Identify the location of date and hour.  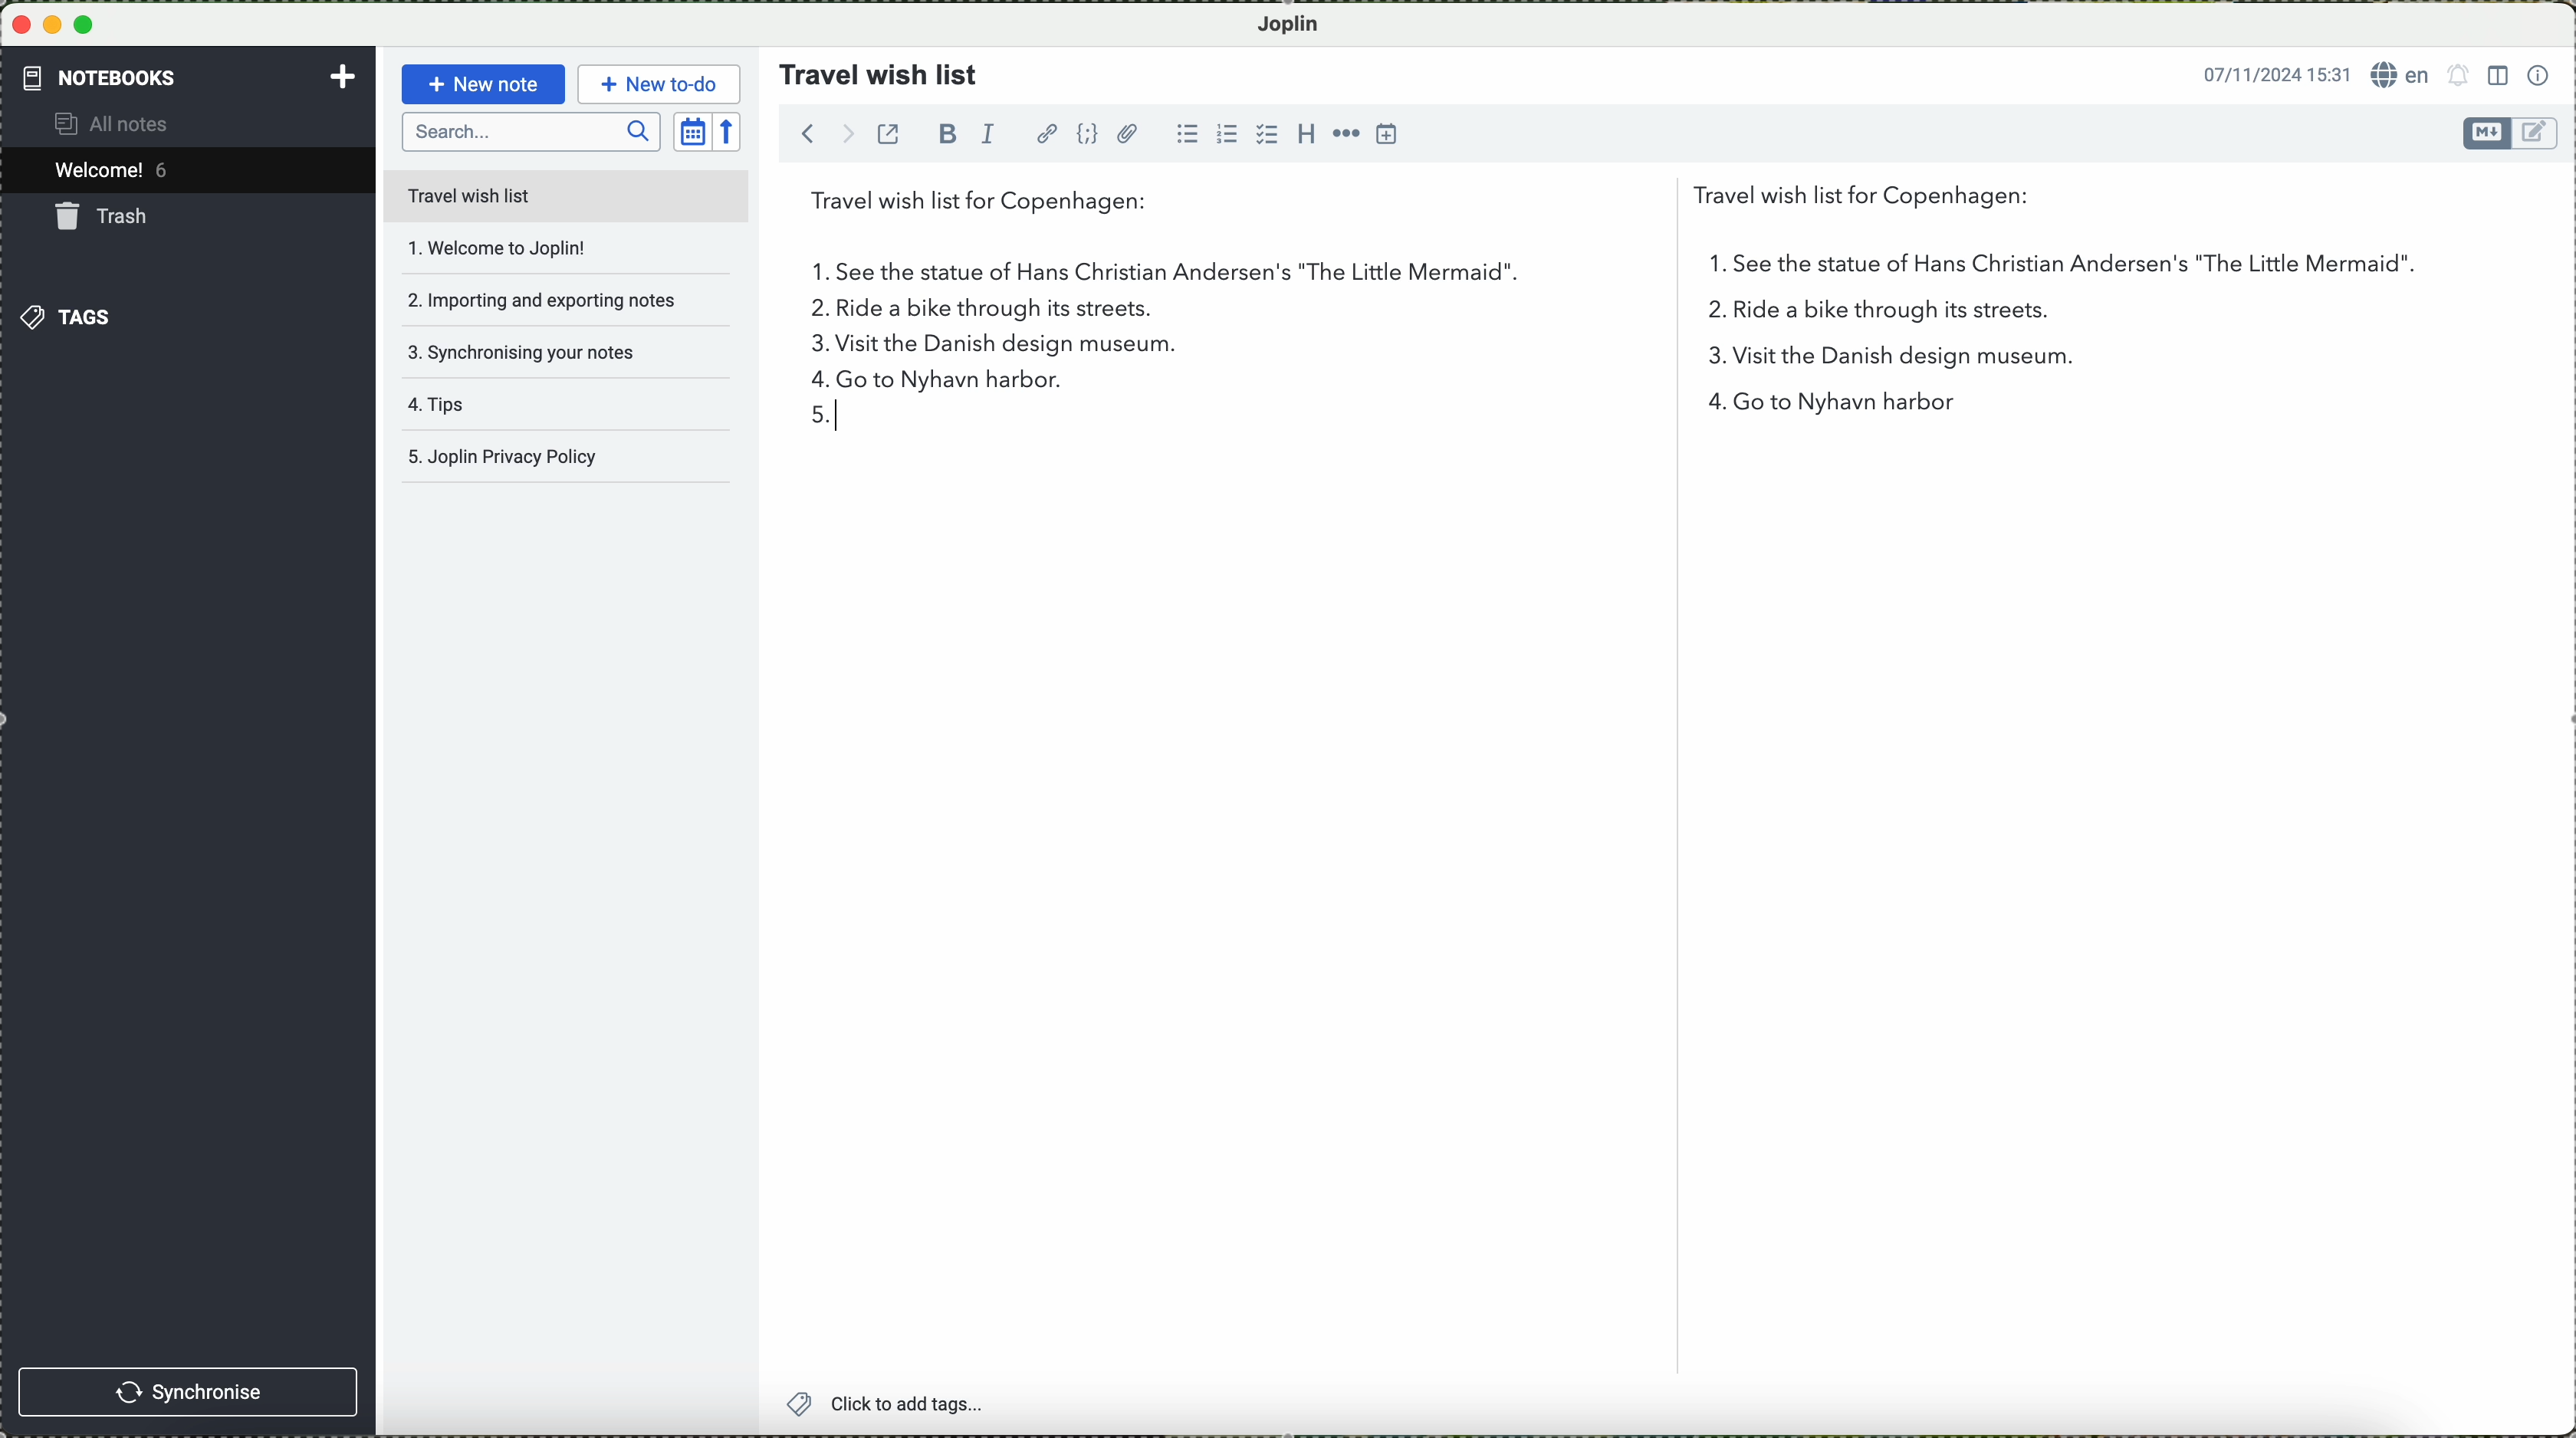
(2270, 72).